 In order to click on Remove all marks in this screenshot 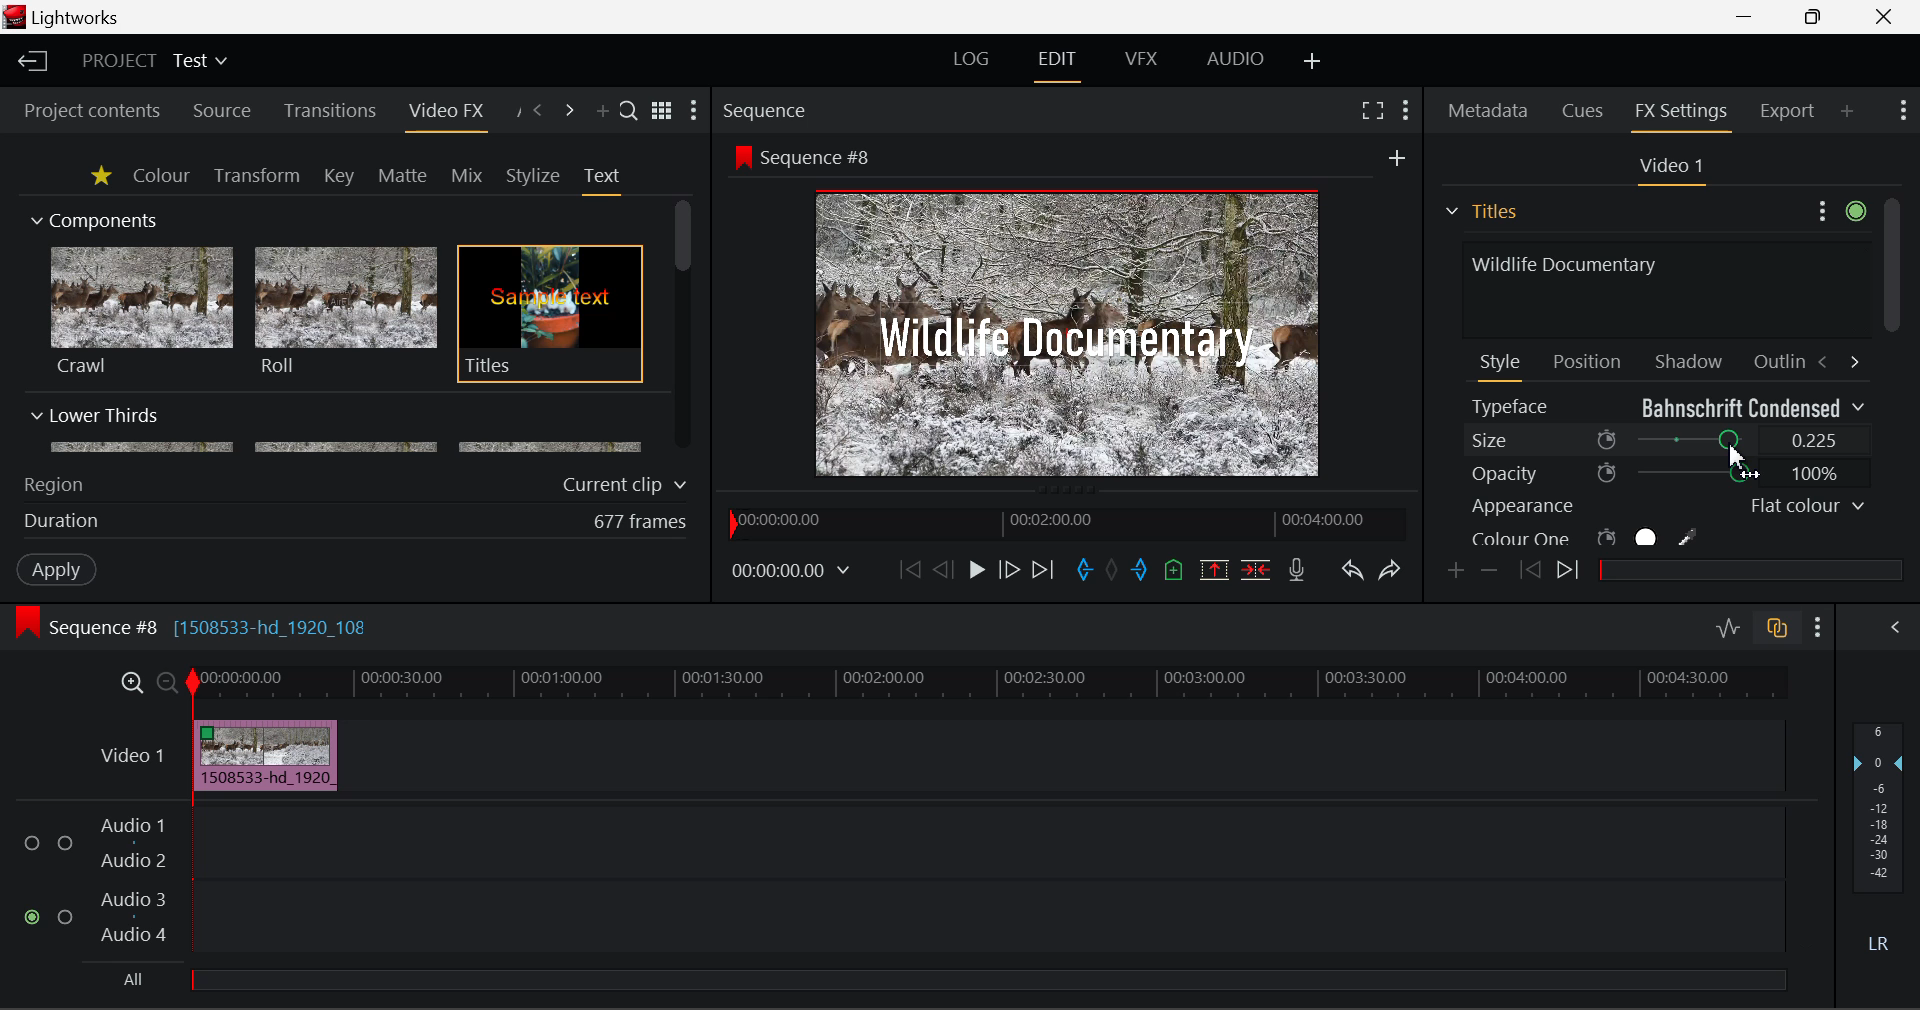, I will do `click(1114, 572)`.